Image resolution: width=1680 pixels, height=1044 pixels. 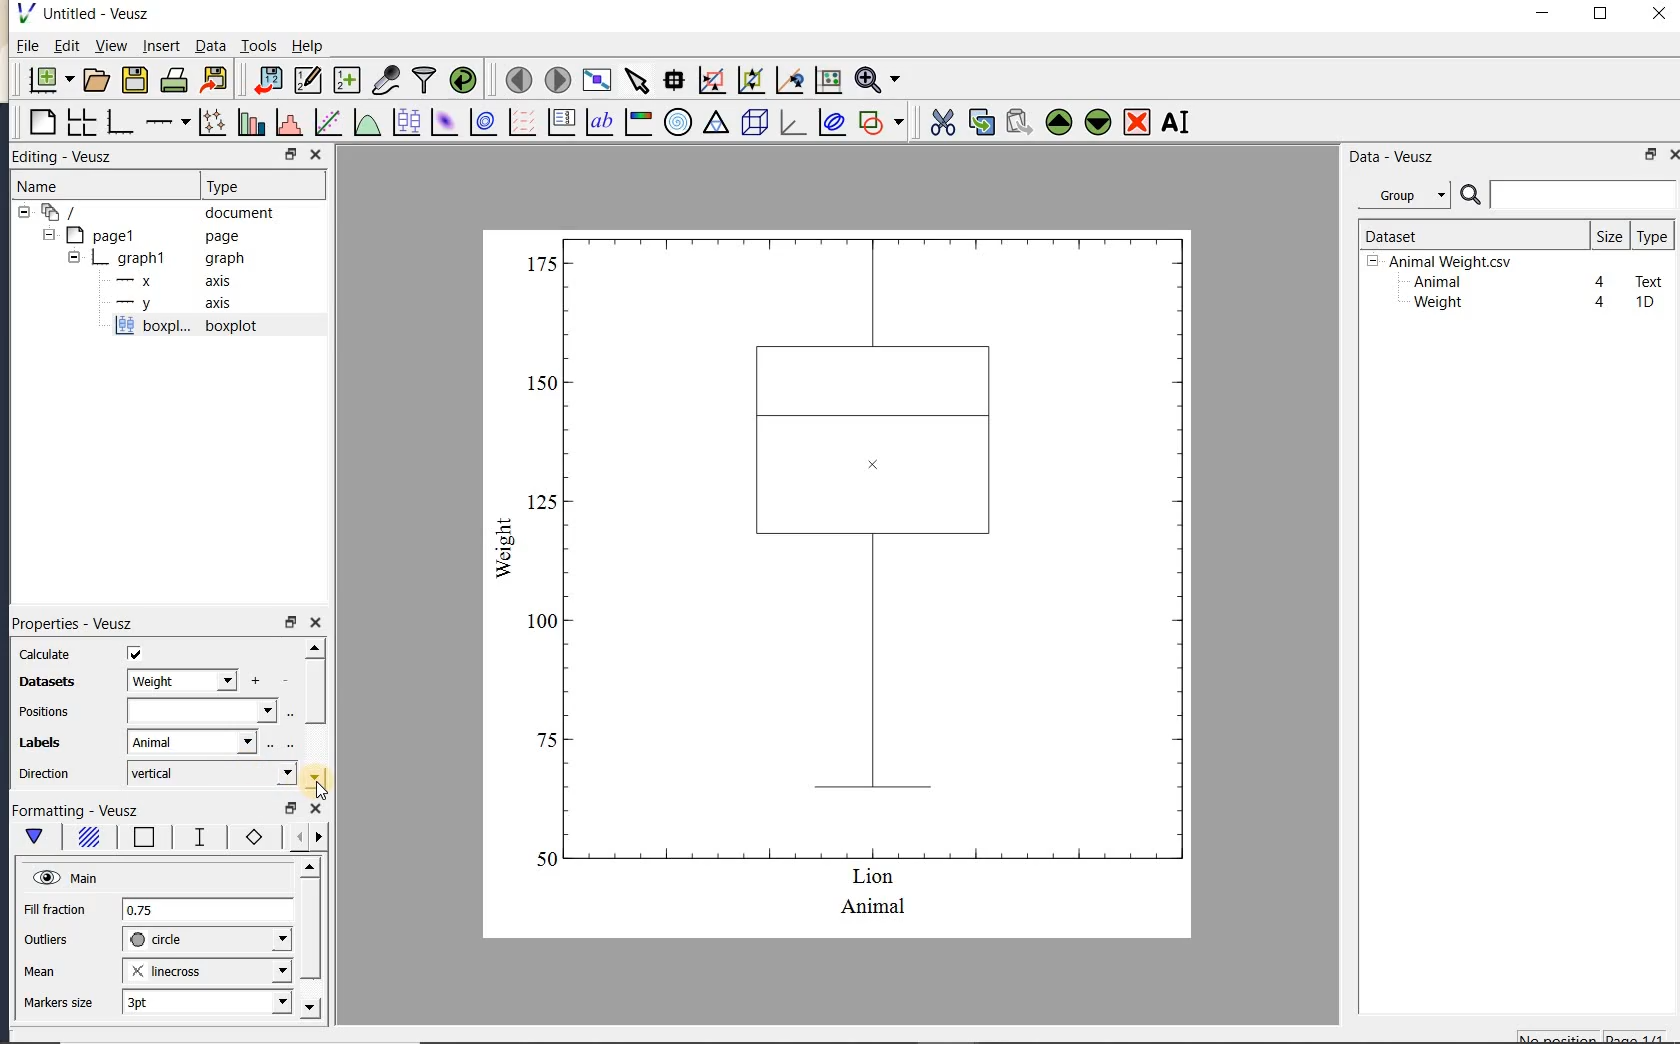 I want to click on click to reset graph axes, so click(x=828, y=81).